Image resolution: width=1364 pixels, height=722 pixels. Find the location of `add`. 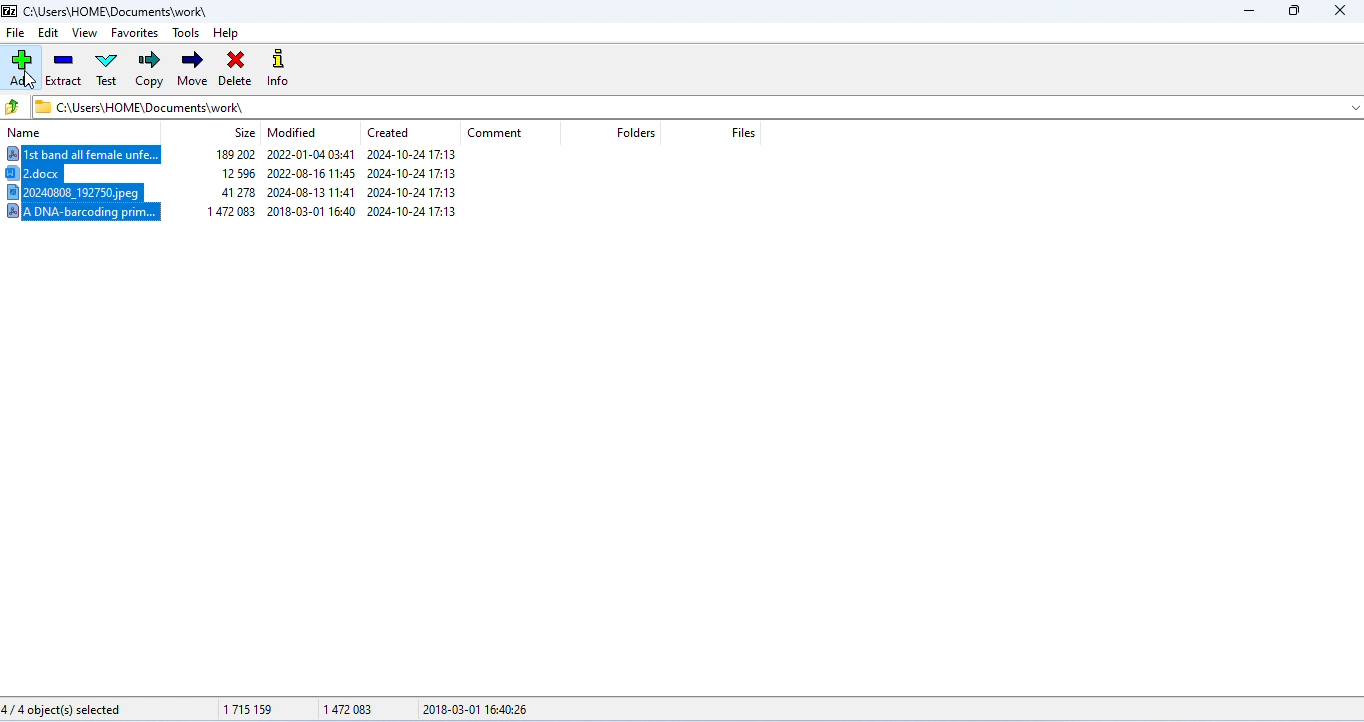

add is located at coordinates (22, 67).